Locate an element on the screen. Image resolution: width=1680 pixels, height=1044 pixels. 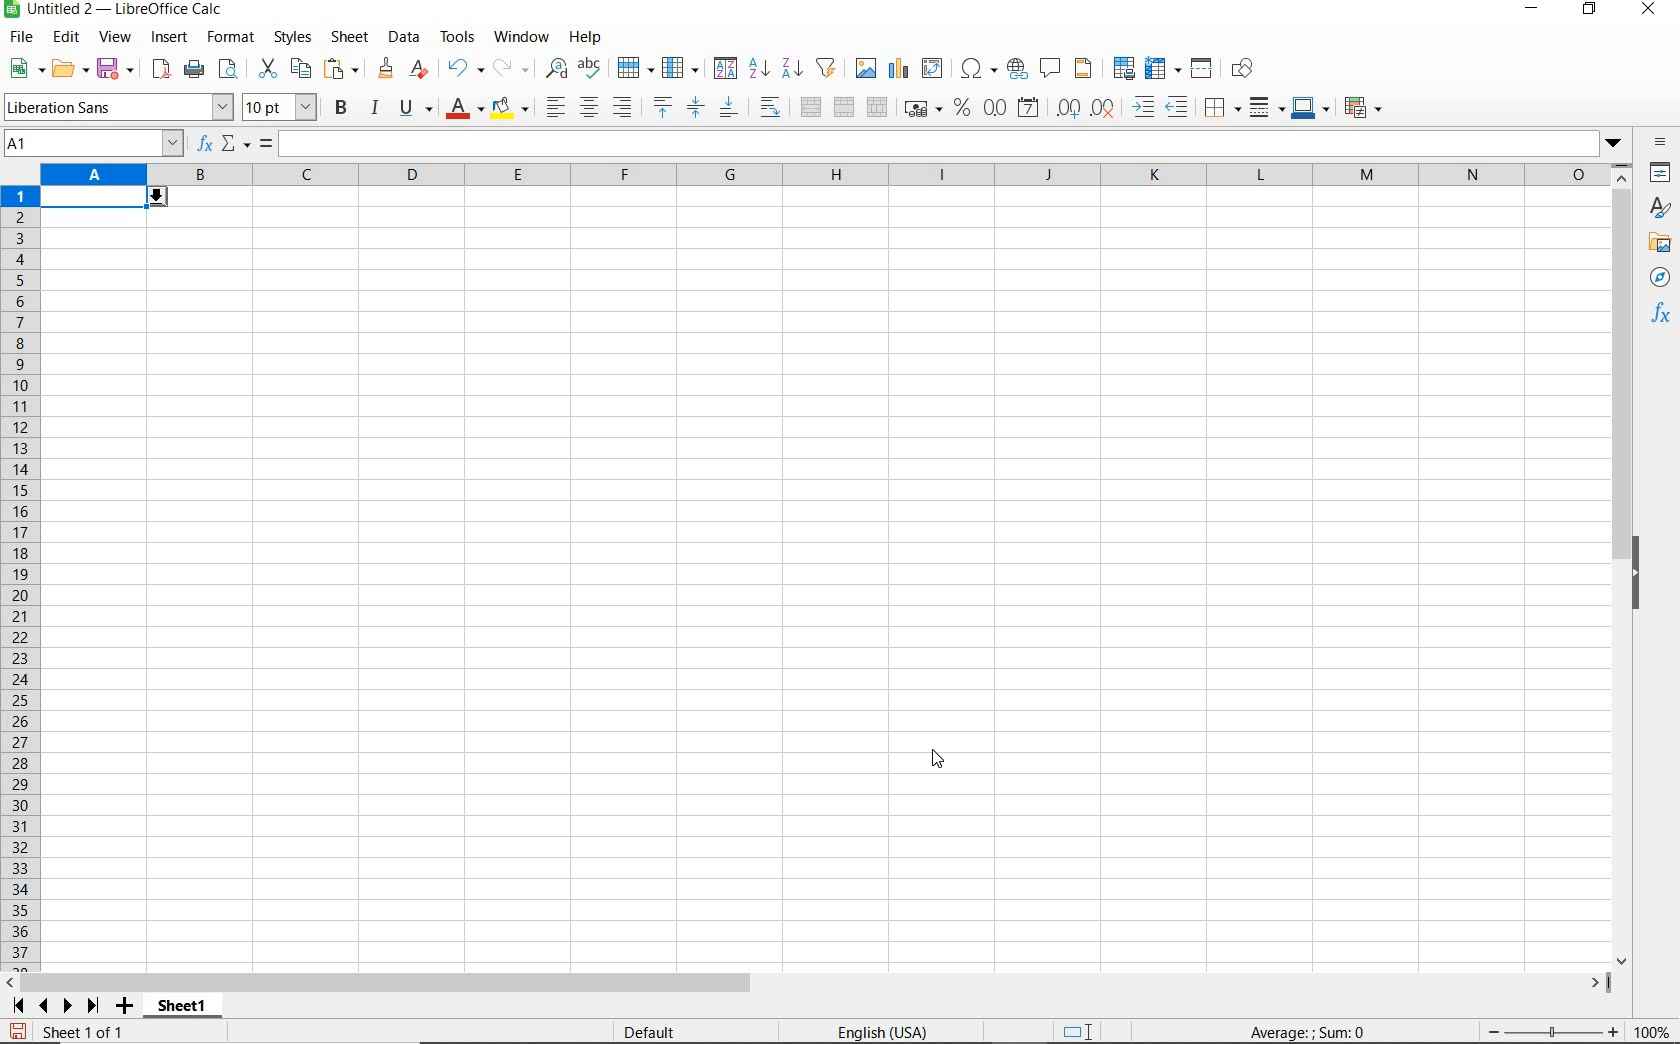
zoom out or zoom in is located at coordinates (1545, 1031).